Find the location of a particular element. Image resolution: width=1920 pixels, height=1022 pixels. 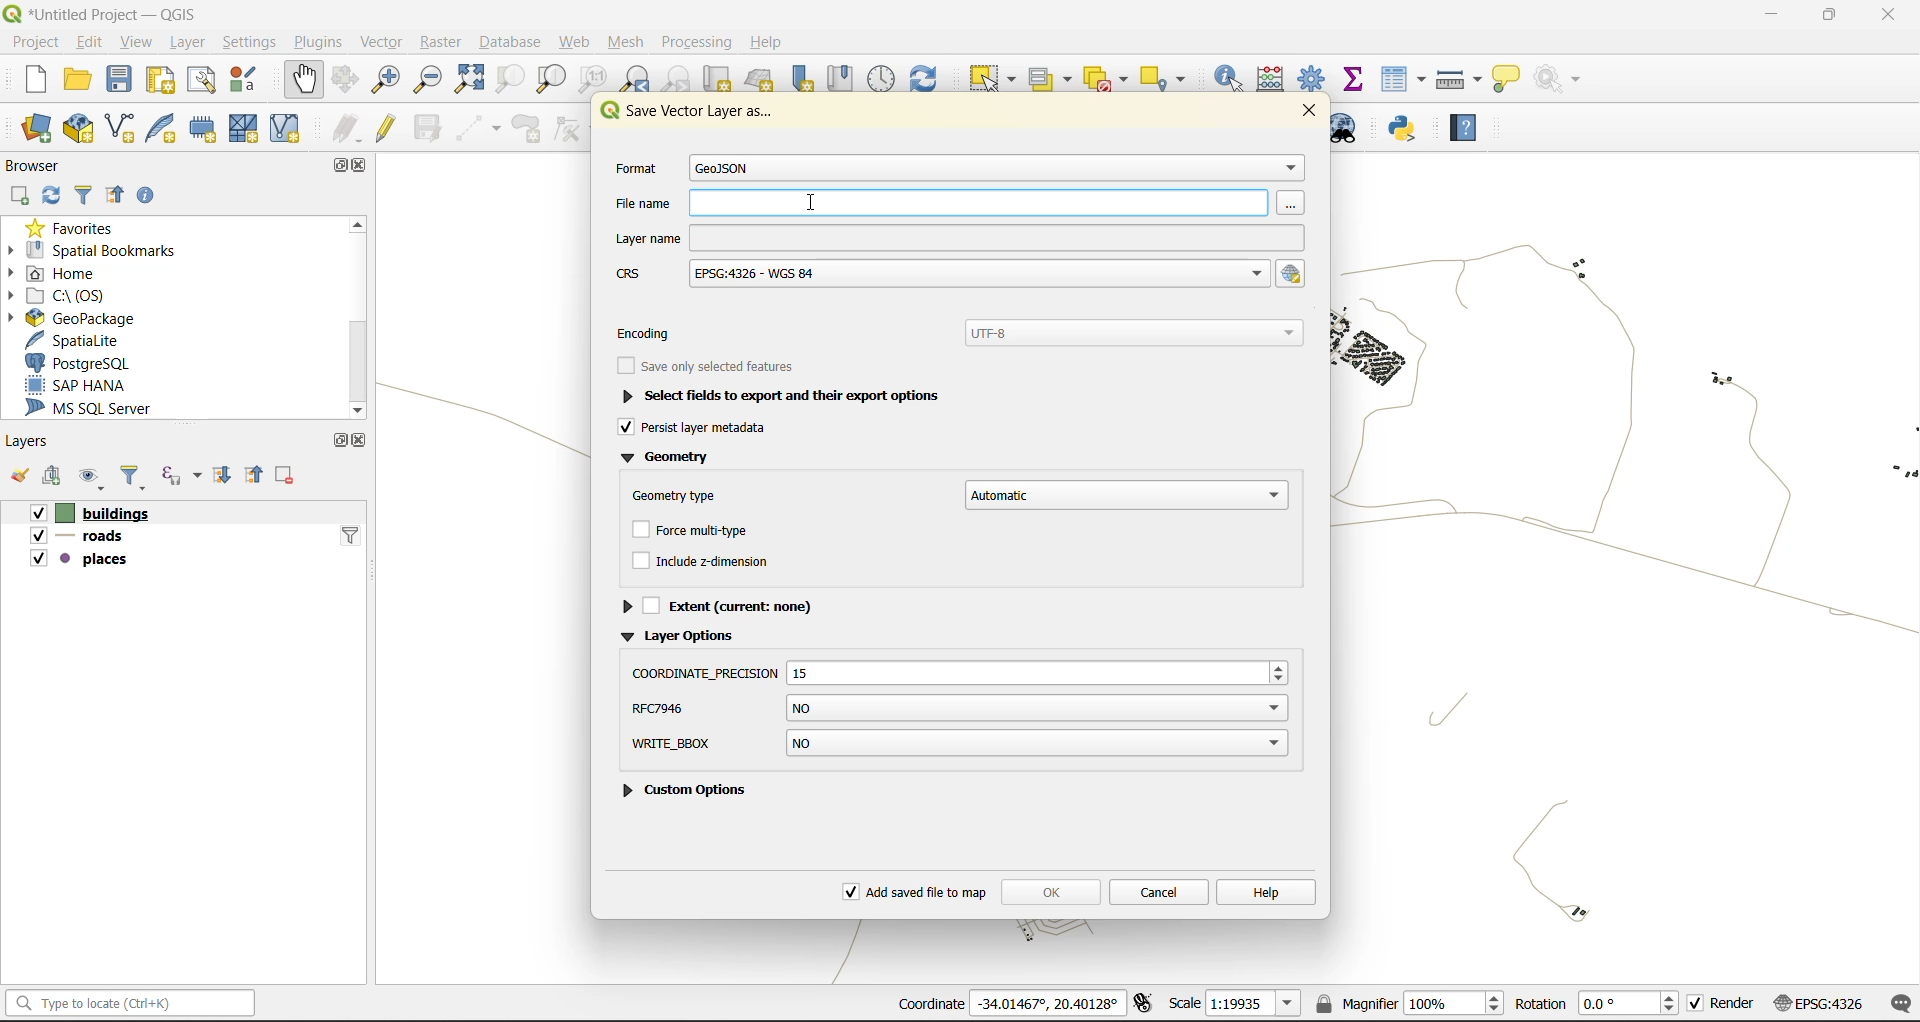

save edits is located at coordinates (427, 126).